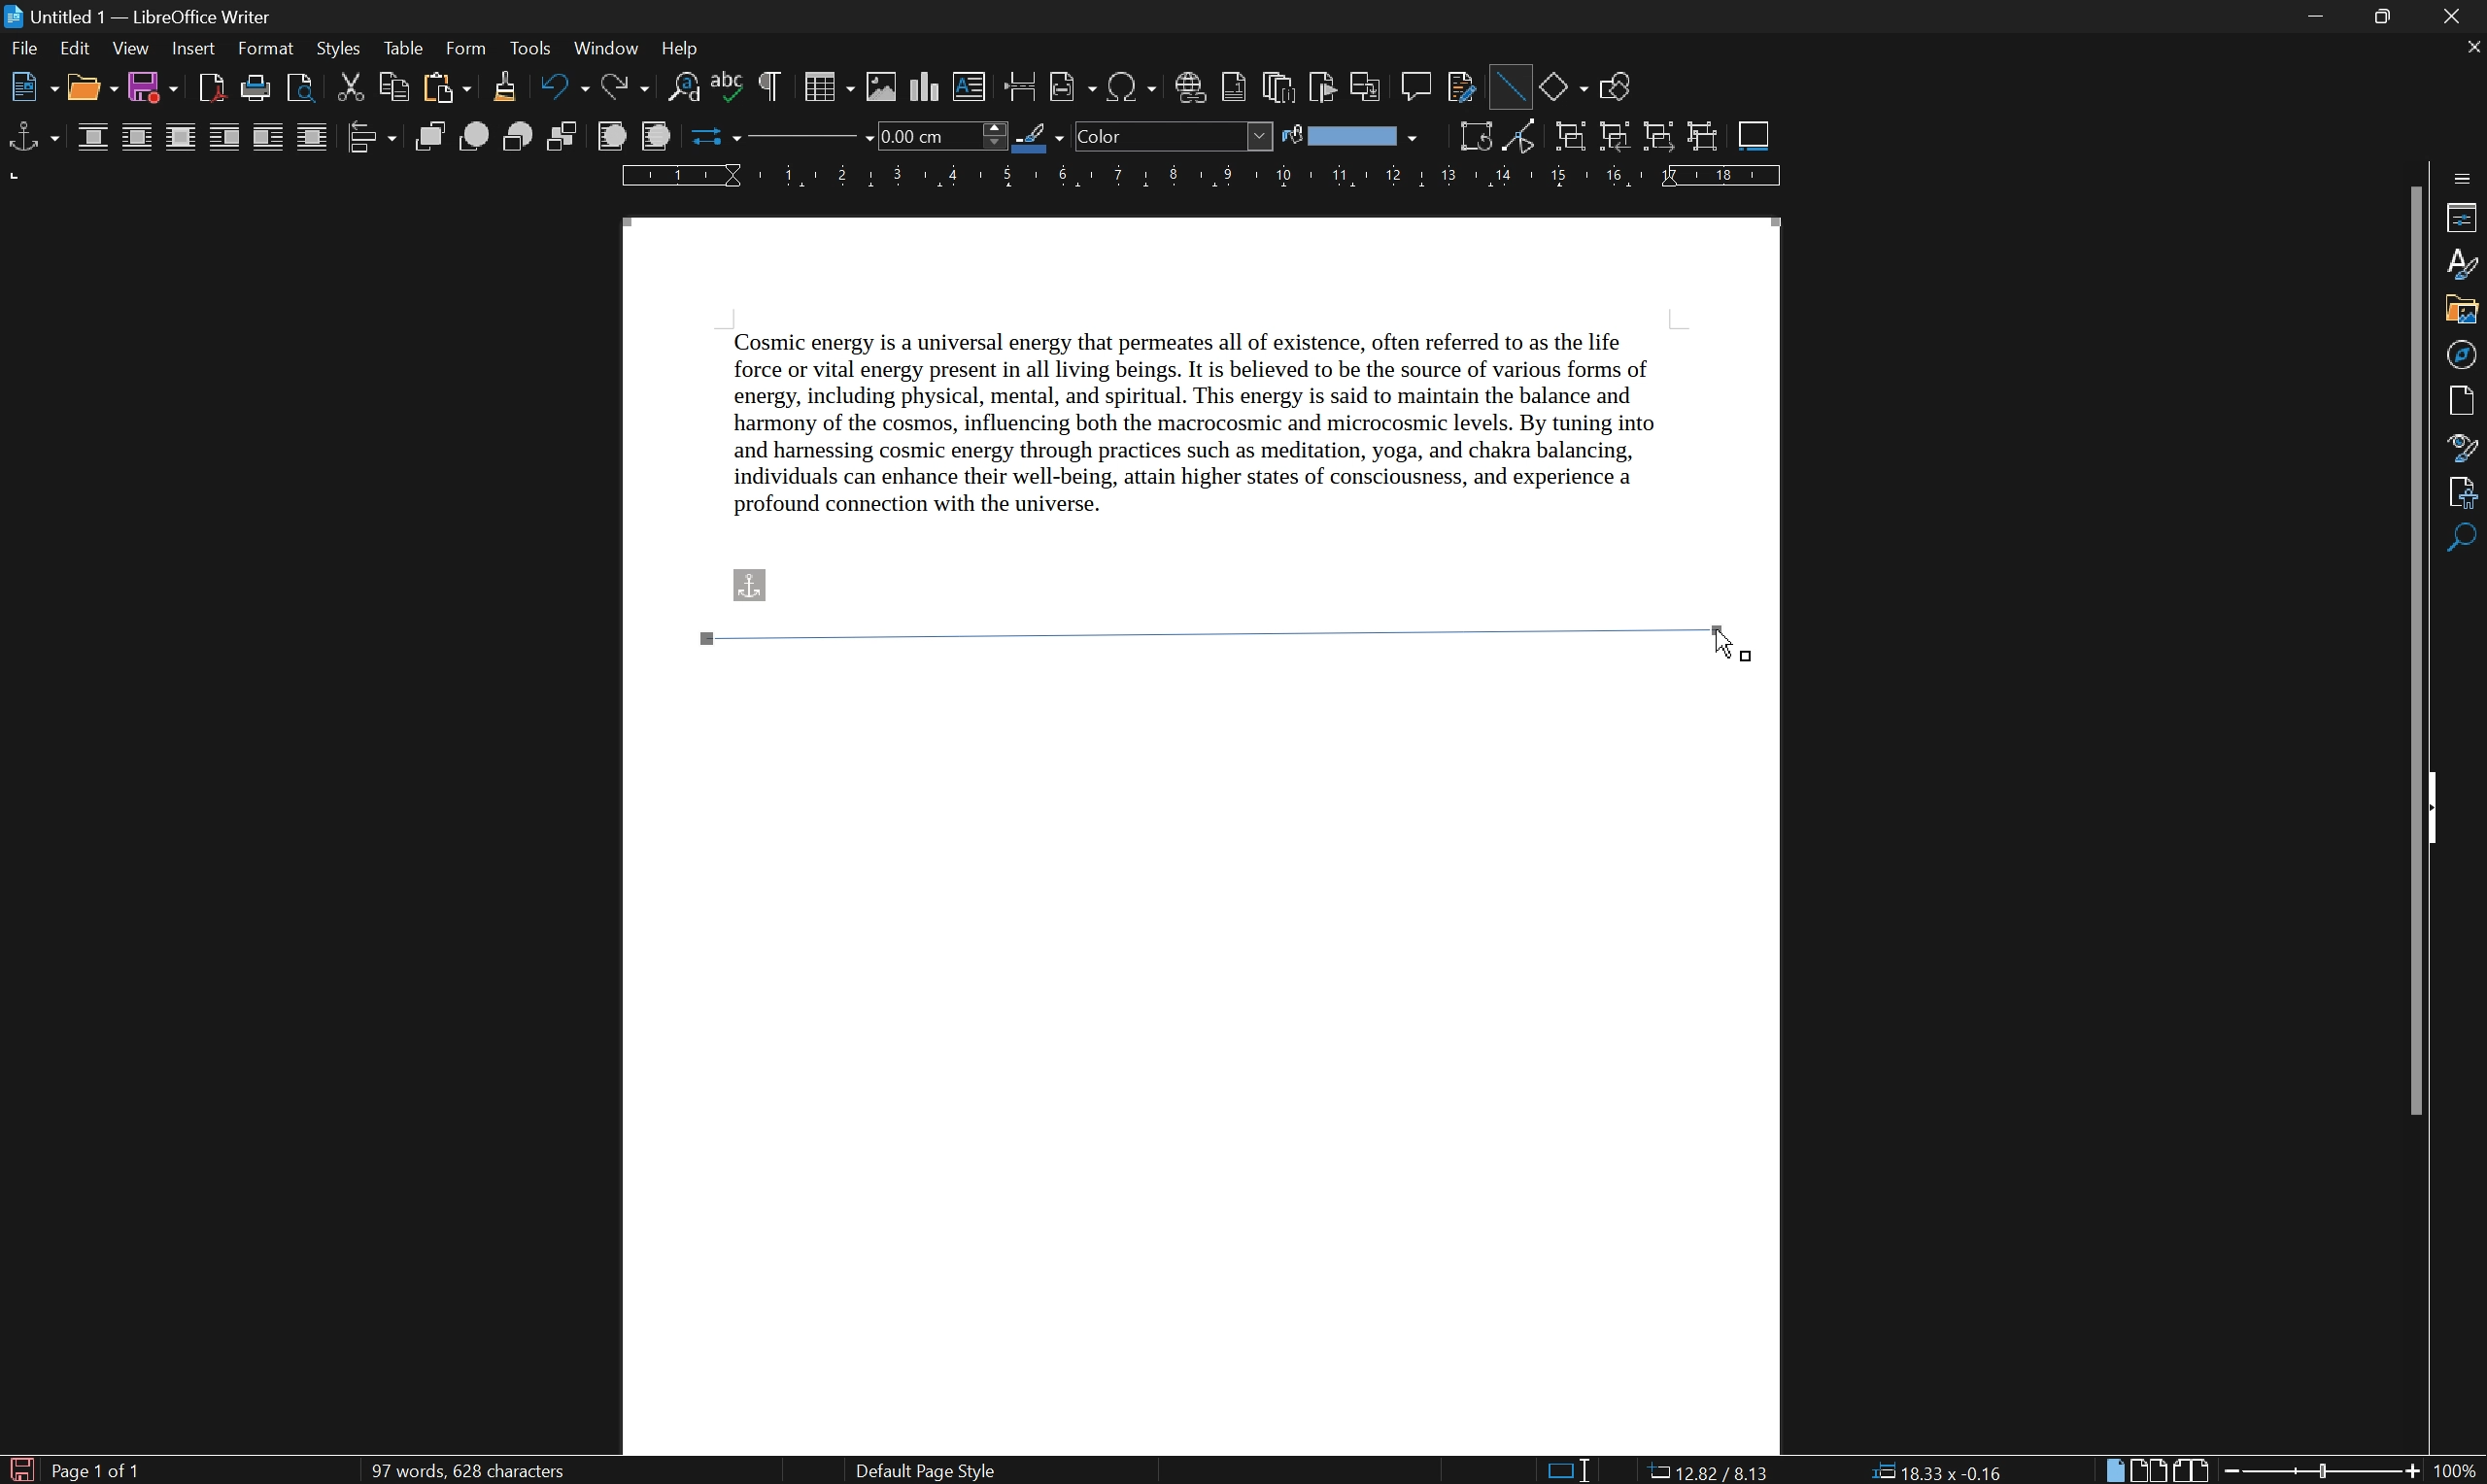 This screenshot has height=1484, width=2487. I want to click on 97 words, 628 characters, so click(466, 1472).